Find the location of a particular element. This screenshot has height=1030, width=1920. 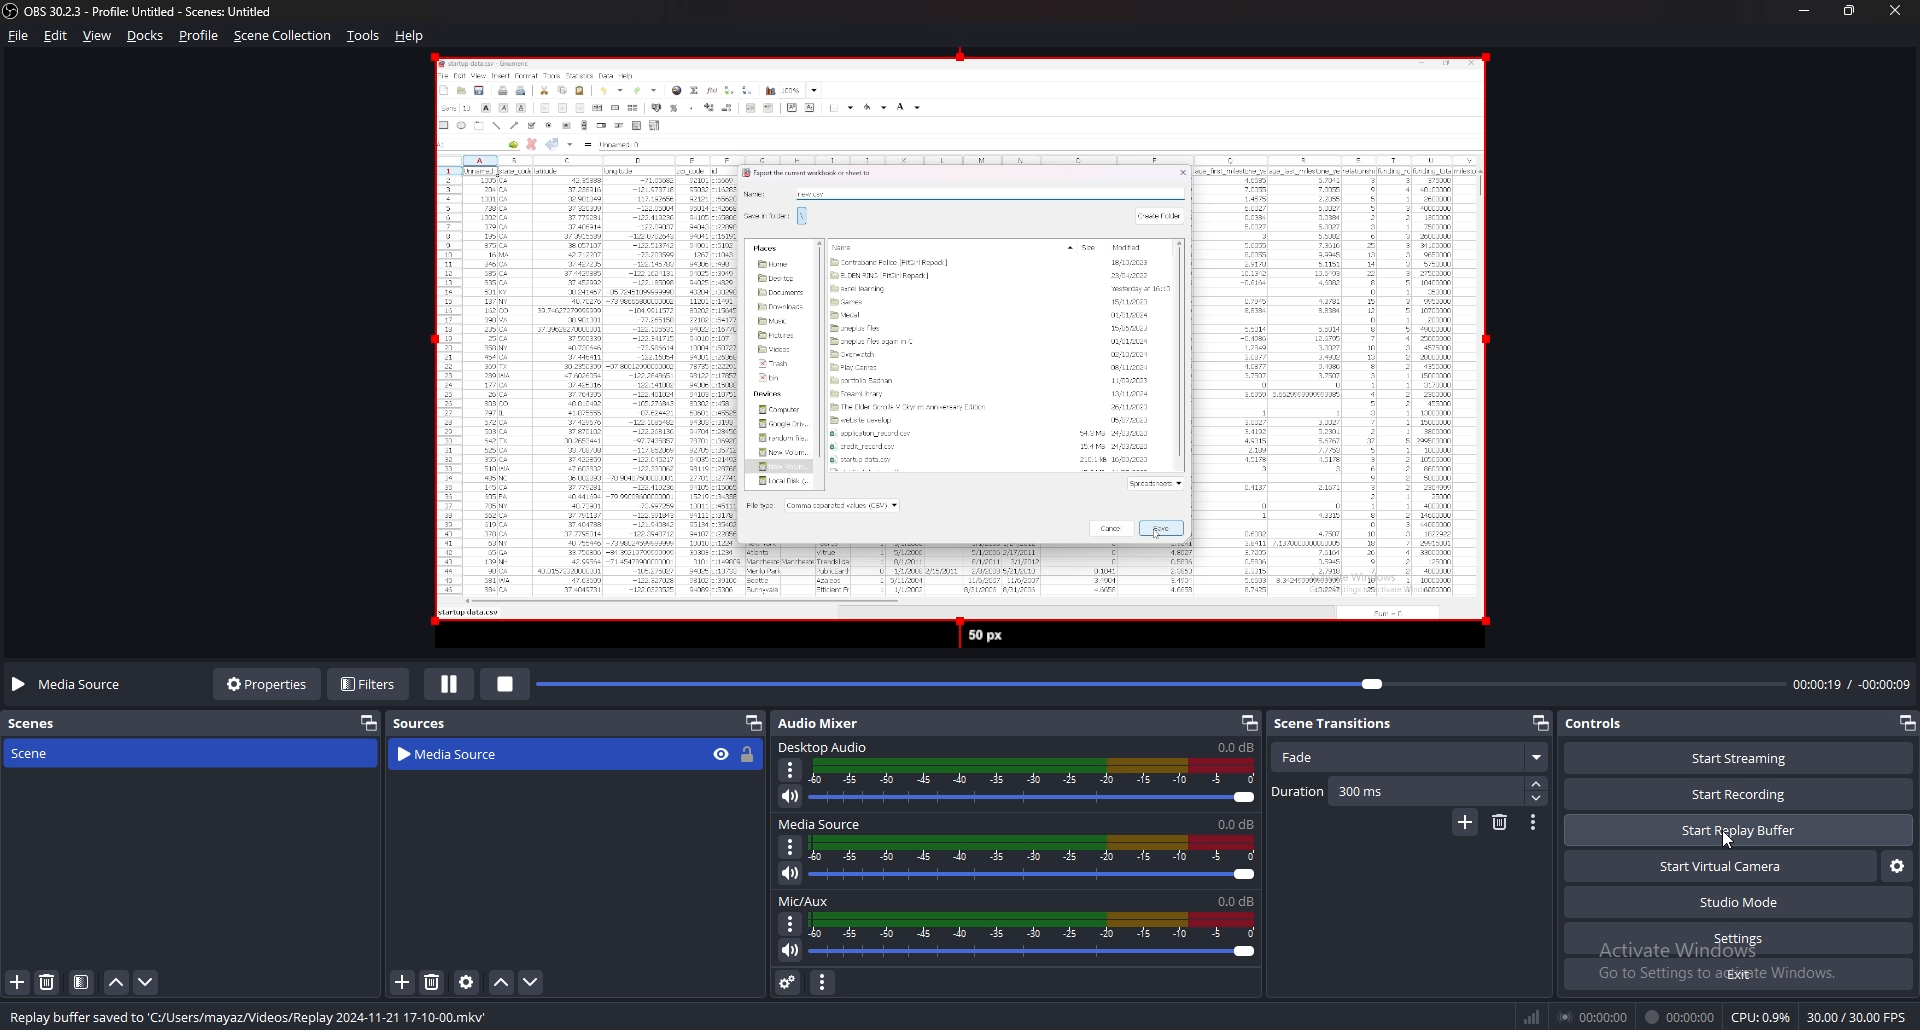

start streaming is located at coordinates (1741, 757).